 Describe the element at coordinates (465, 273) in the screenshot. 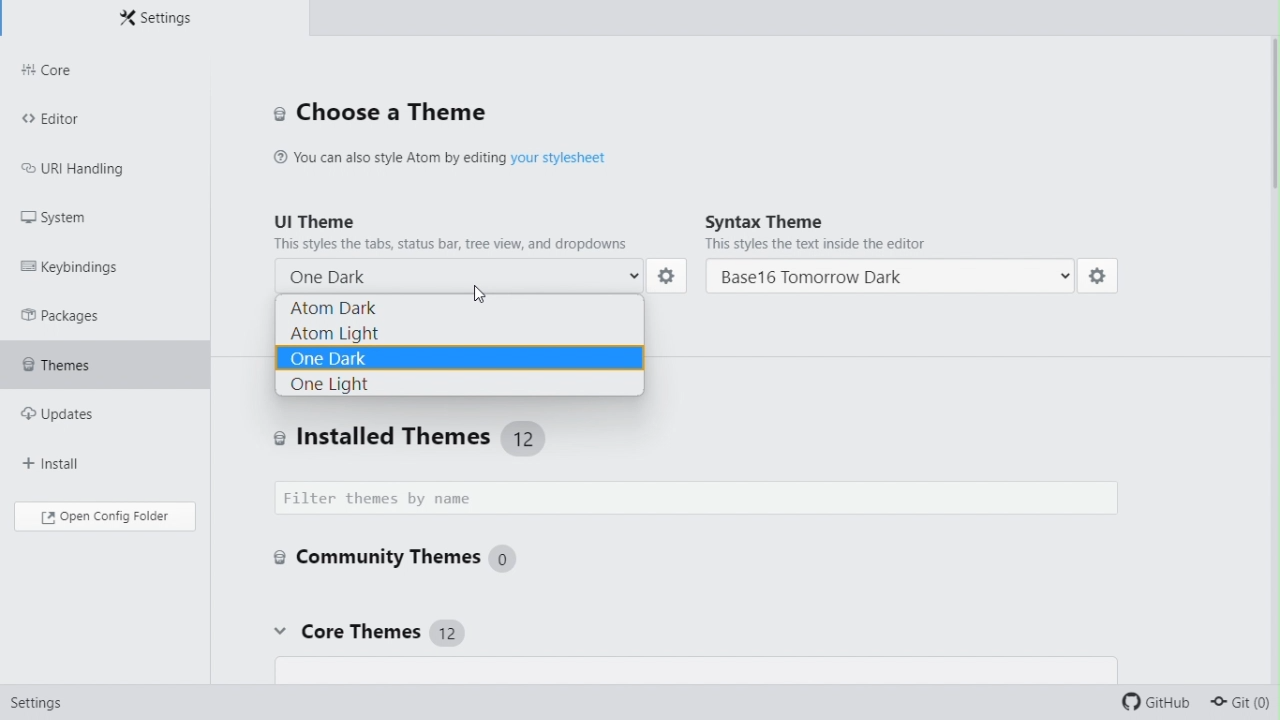

I see `one dark` at that location.